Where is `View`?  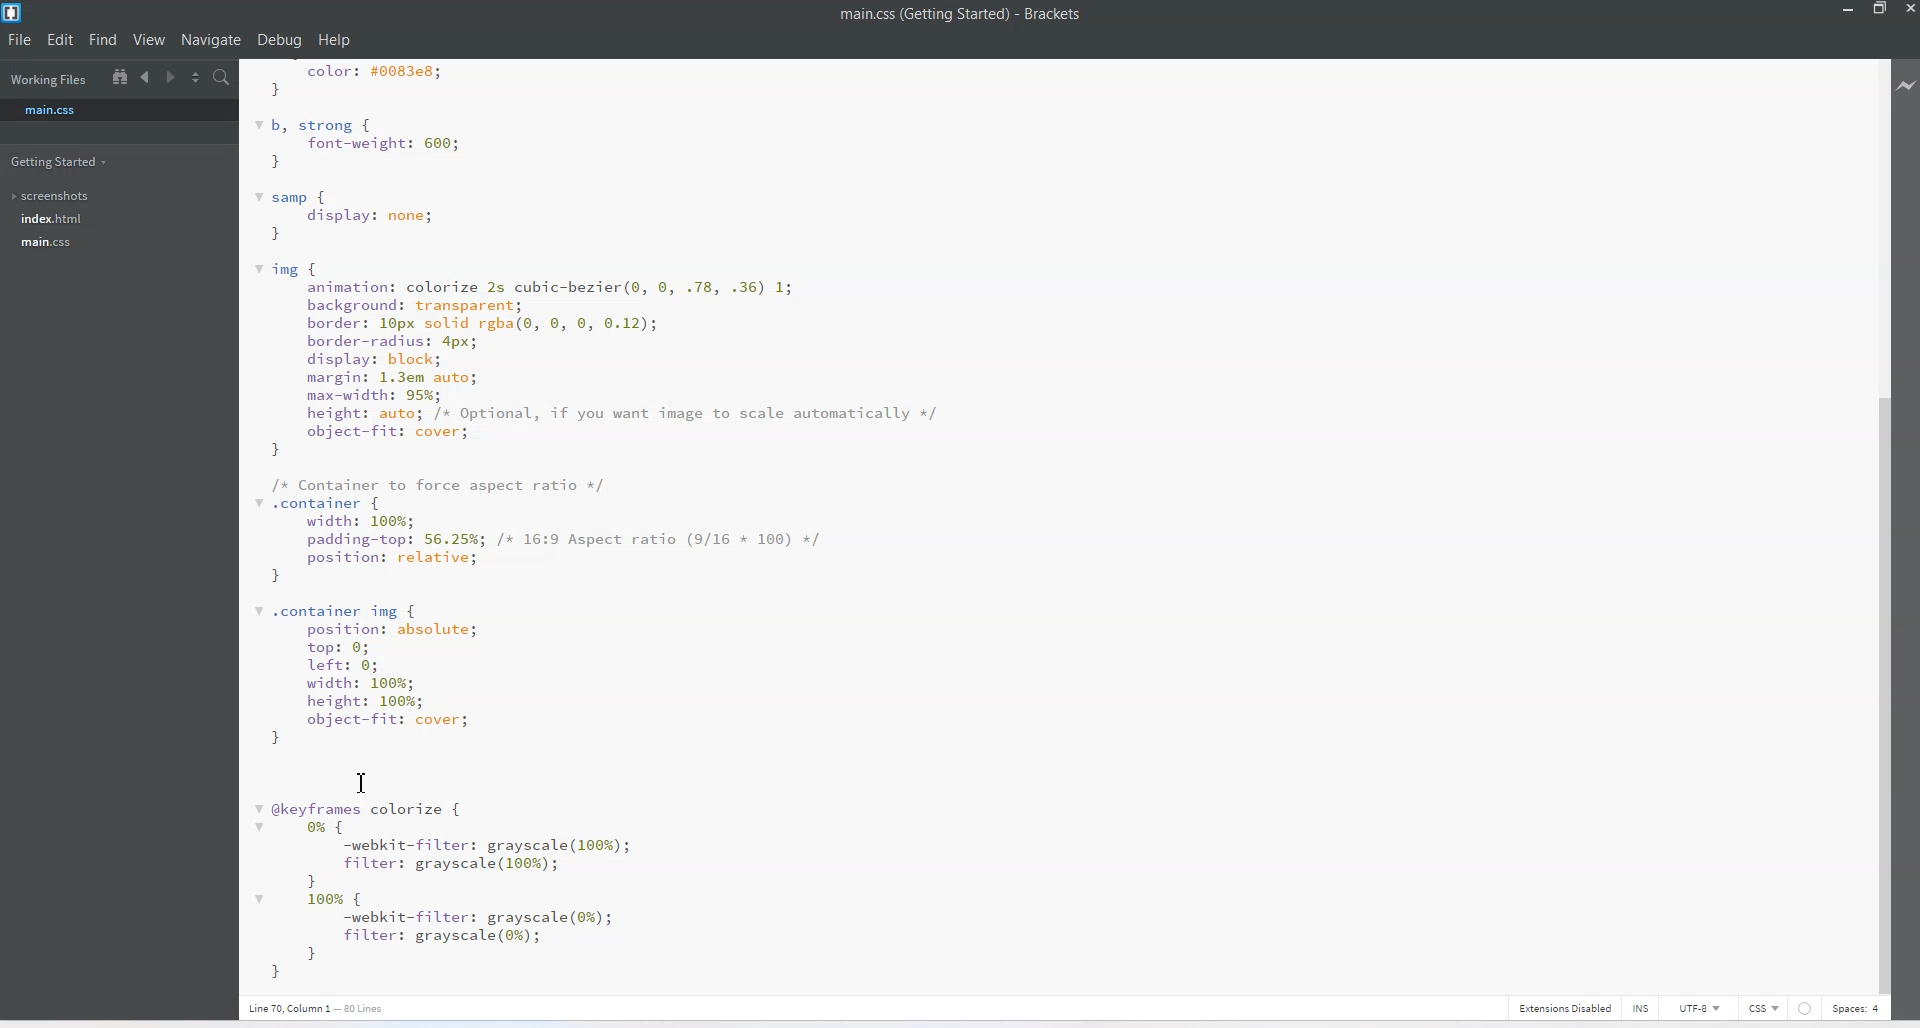 View is located at coordinates (150, 40).